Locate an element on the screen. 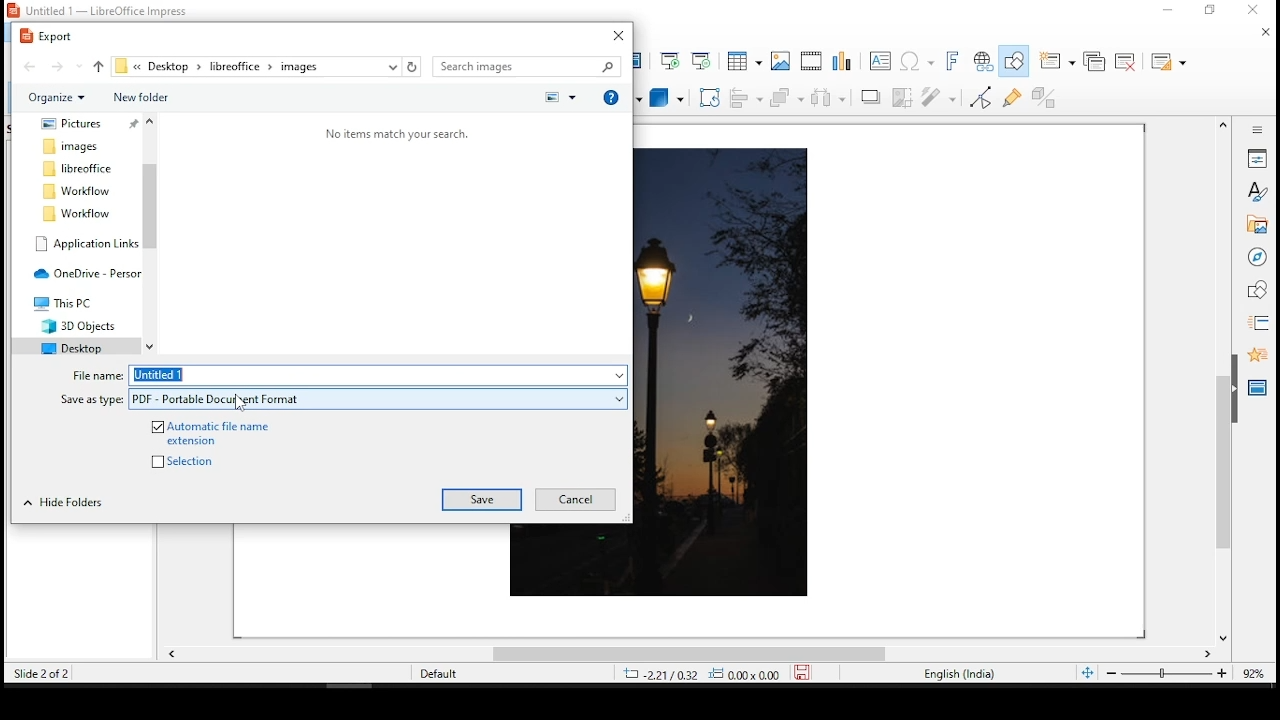  folder is located at coordinates (73, 146).